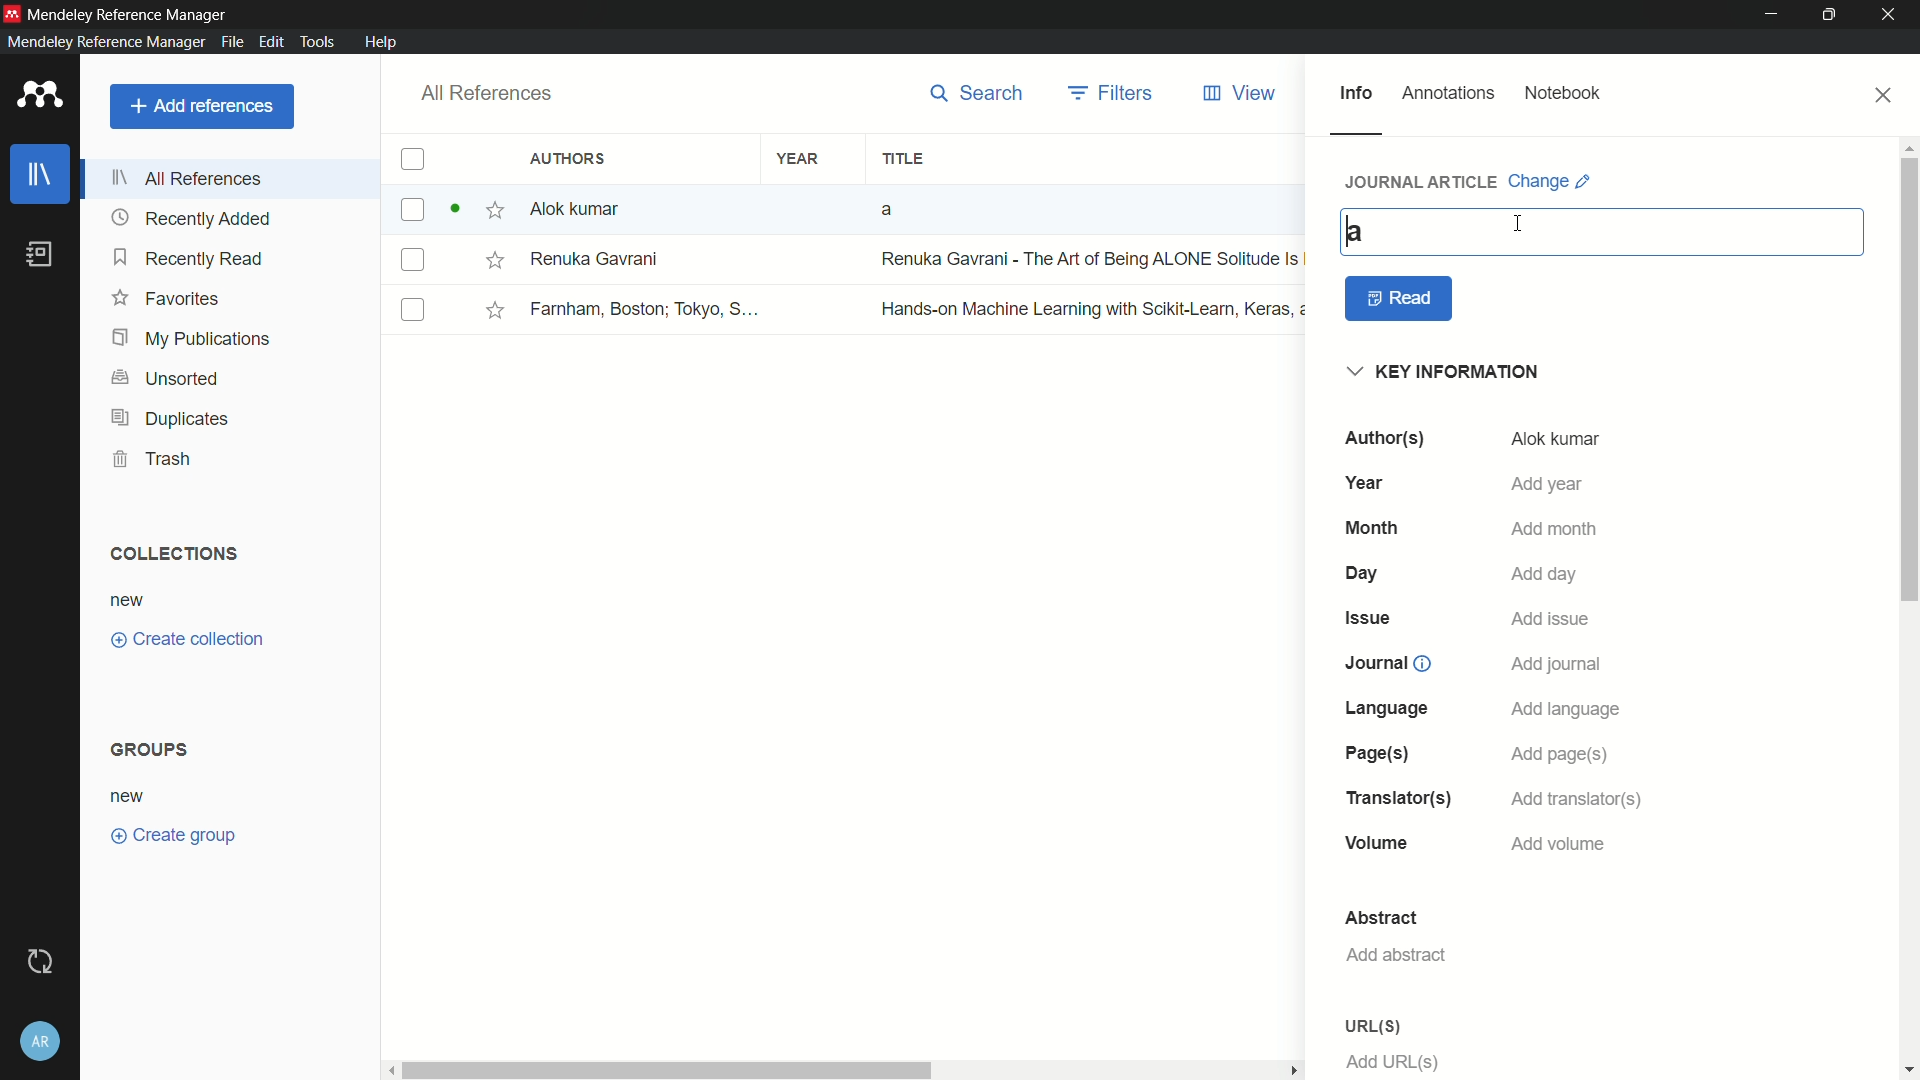 Image resolution: width=1920 pixels, height=1080 pixels. I want to click on my publications, so click(193, 340).